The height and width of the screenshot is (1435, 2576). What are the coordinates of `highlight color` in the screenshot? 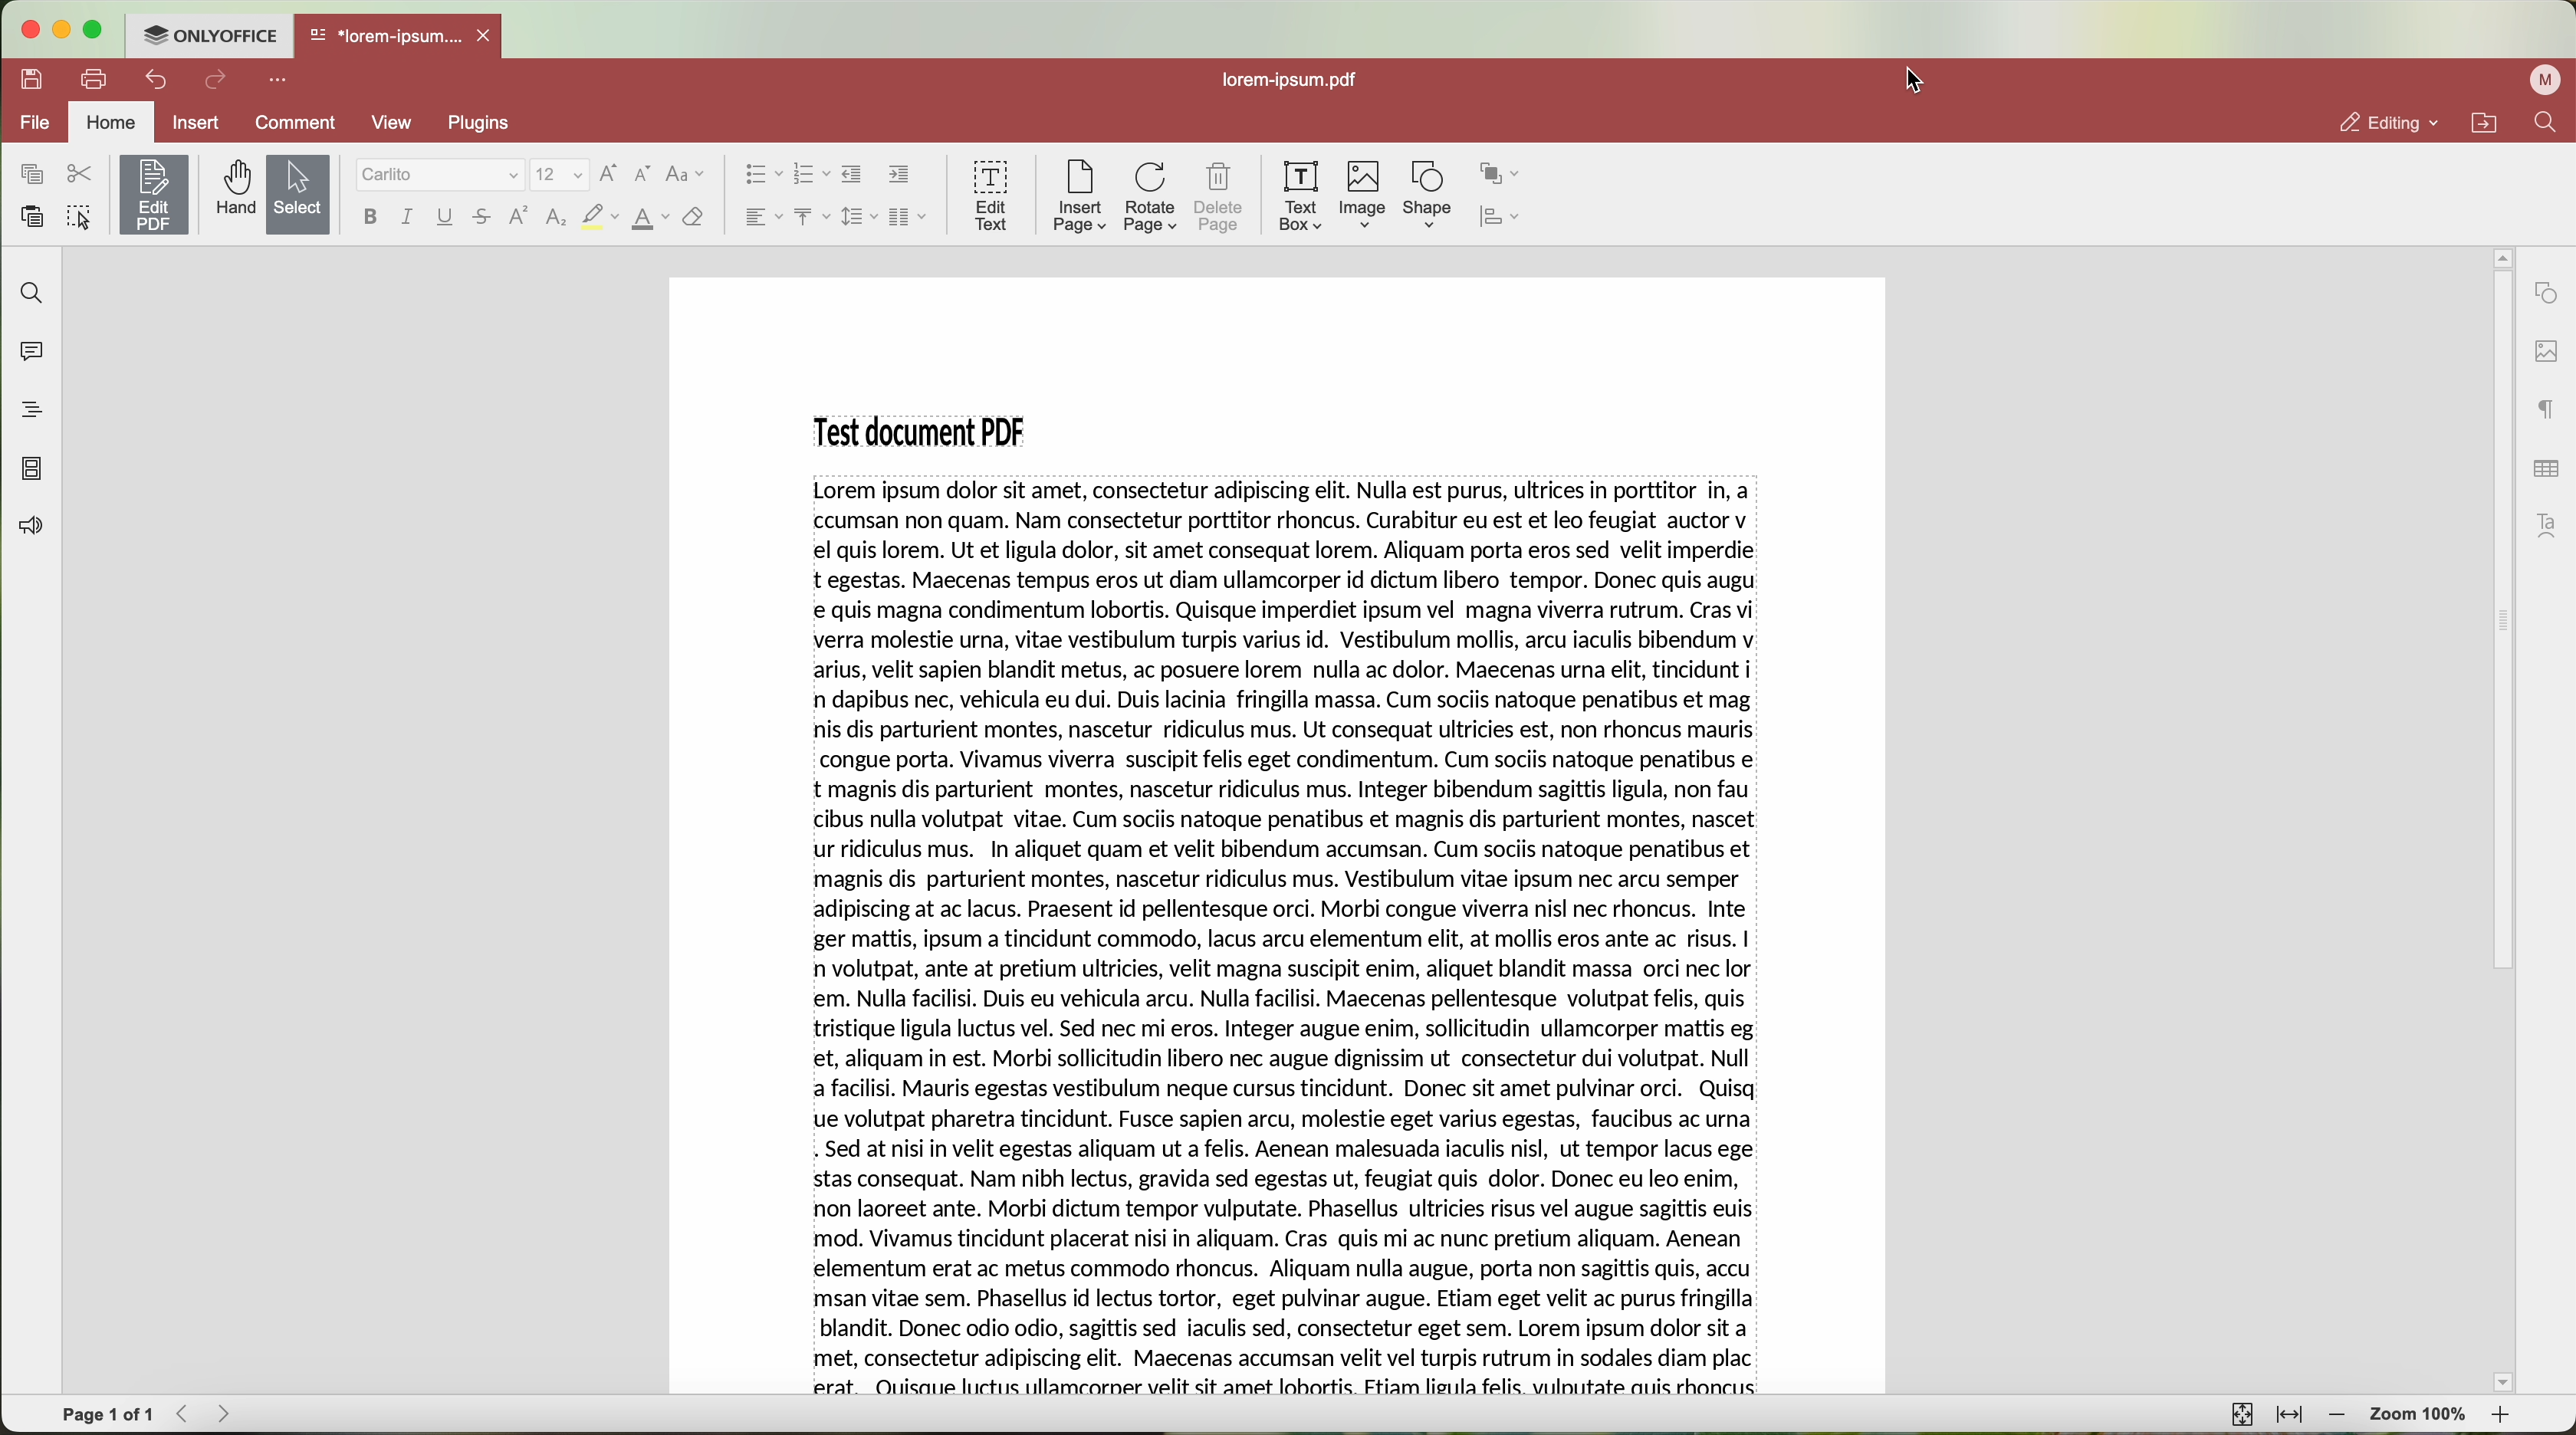 It's located at (599, 217).